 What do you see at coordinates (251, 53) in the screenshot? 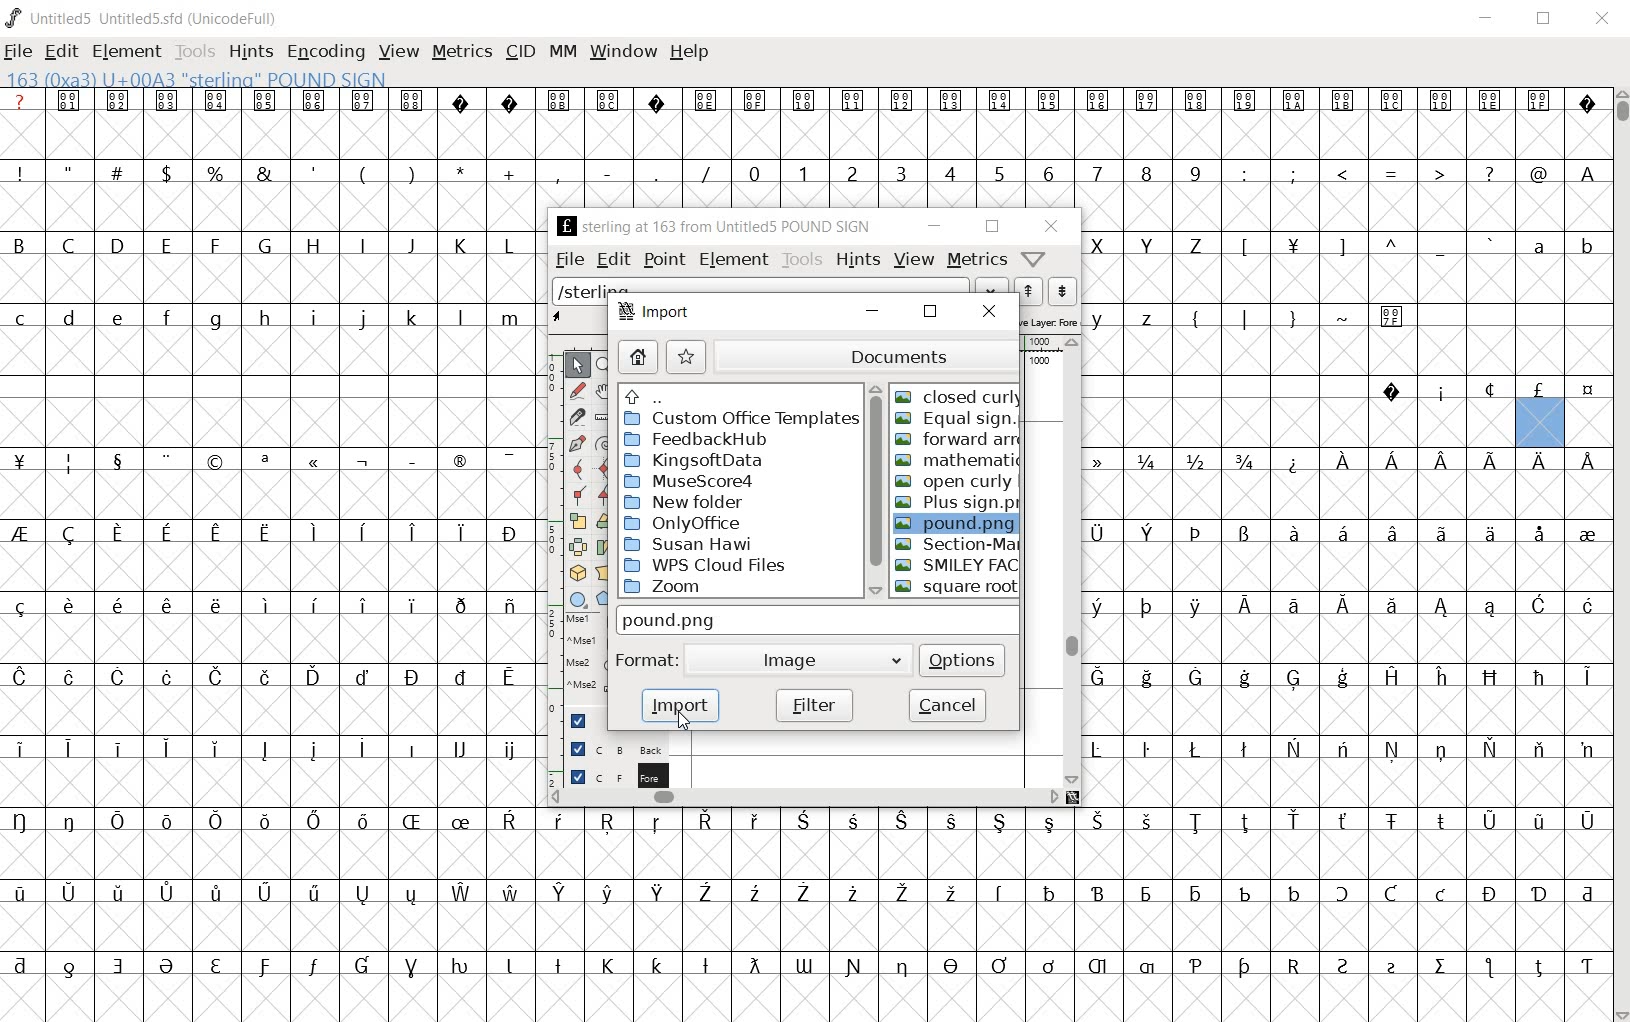
I see `HINTS` at bounding box center [251, 53].